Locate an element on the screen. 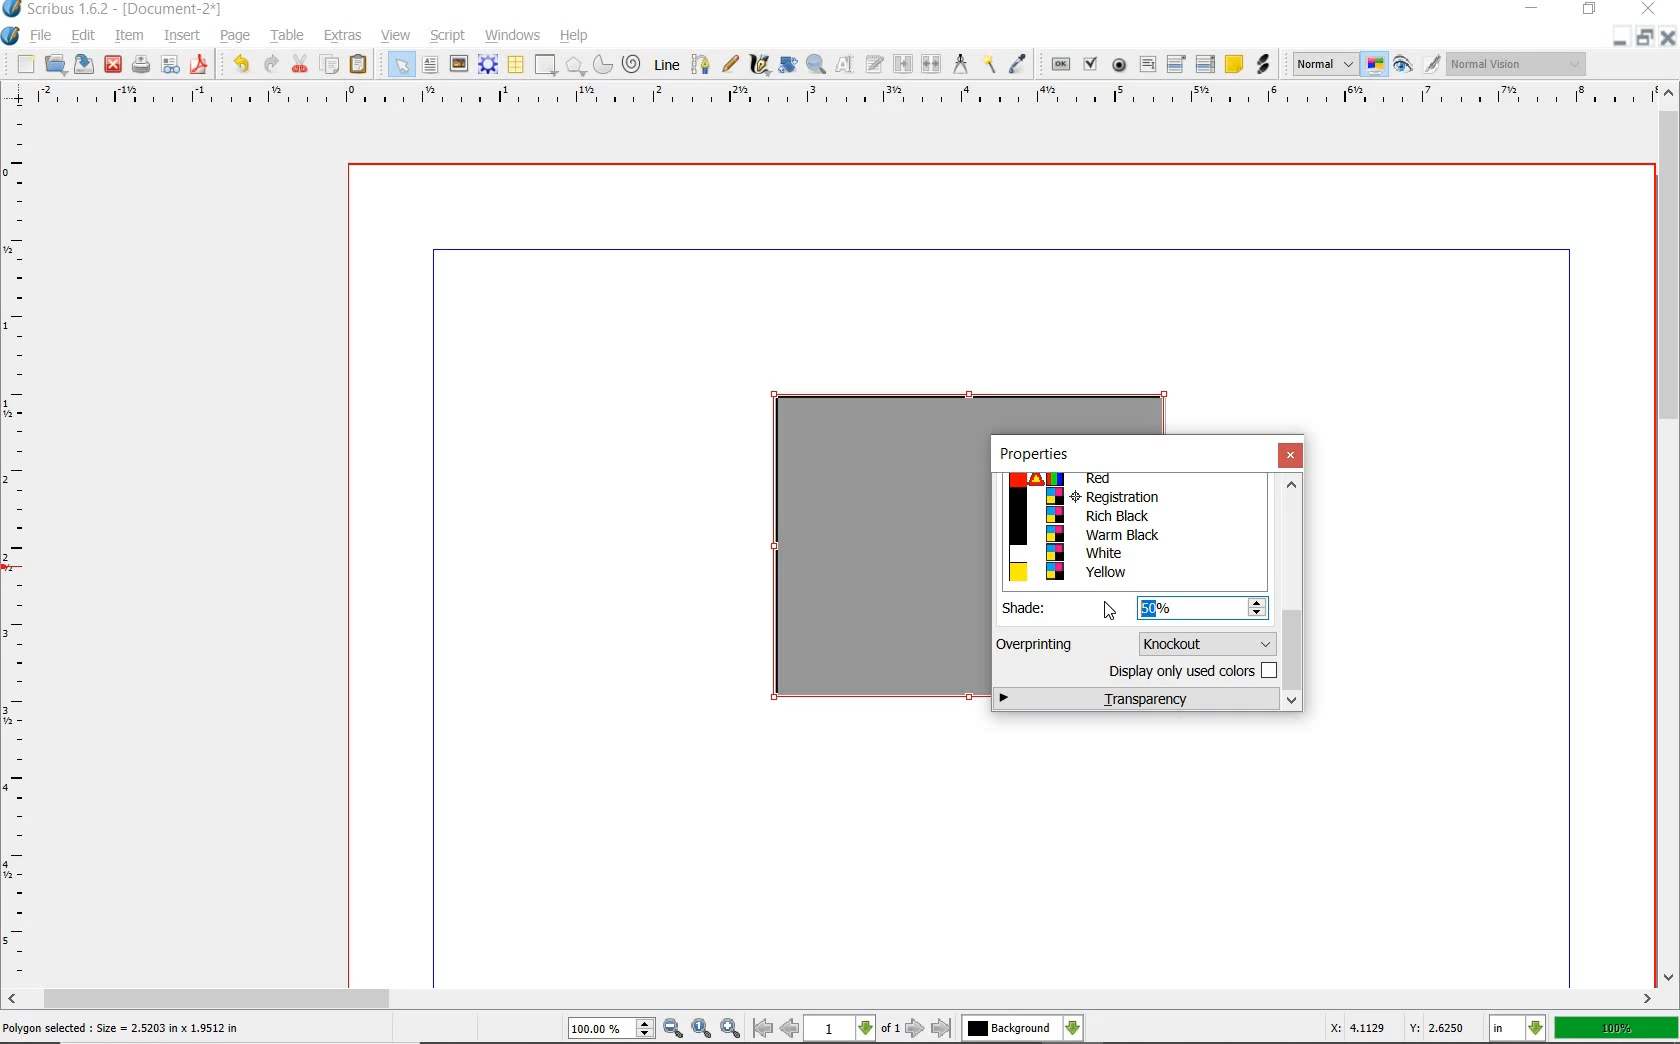  page is located at coordinates (236, 38).